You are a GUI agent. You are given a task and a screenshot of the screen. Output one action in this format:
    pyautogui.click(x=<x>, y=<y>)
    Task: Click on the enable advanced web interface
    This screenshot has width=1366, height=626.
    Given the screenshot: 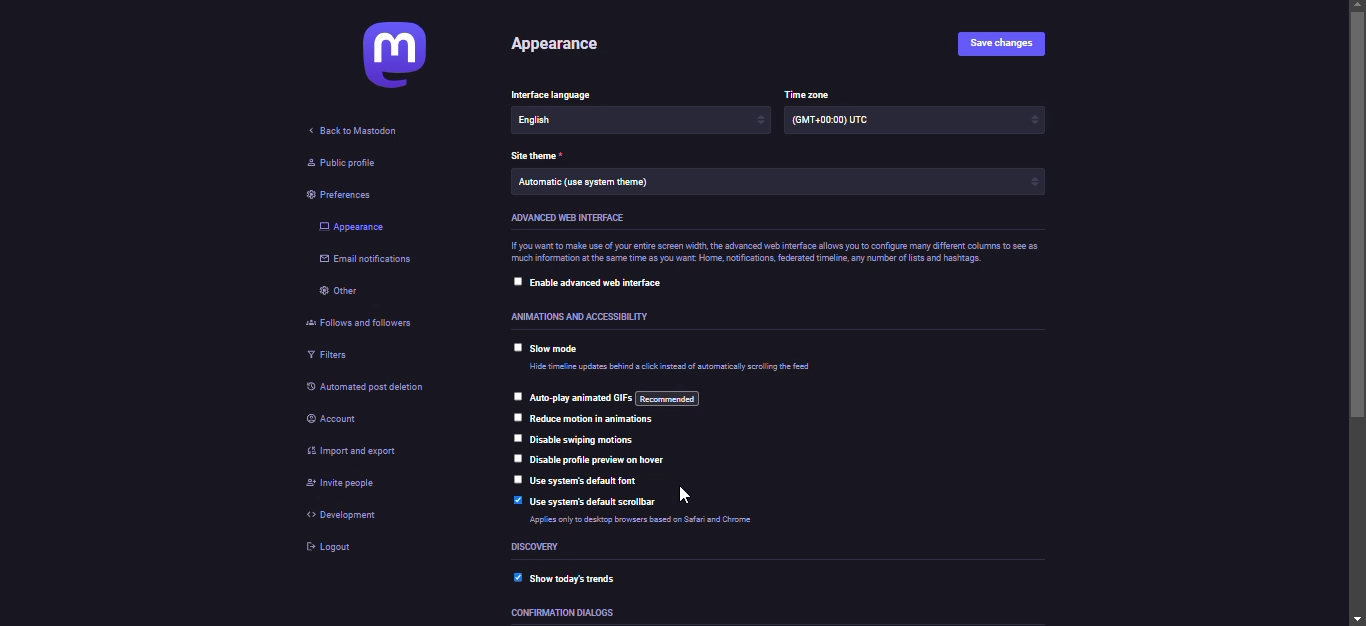 What is the action you would take?
    pyautogui.click(x=600, y=285)
    